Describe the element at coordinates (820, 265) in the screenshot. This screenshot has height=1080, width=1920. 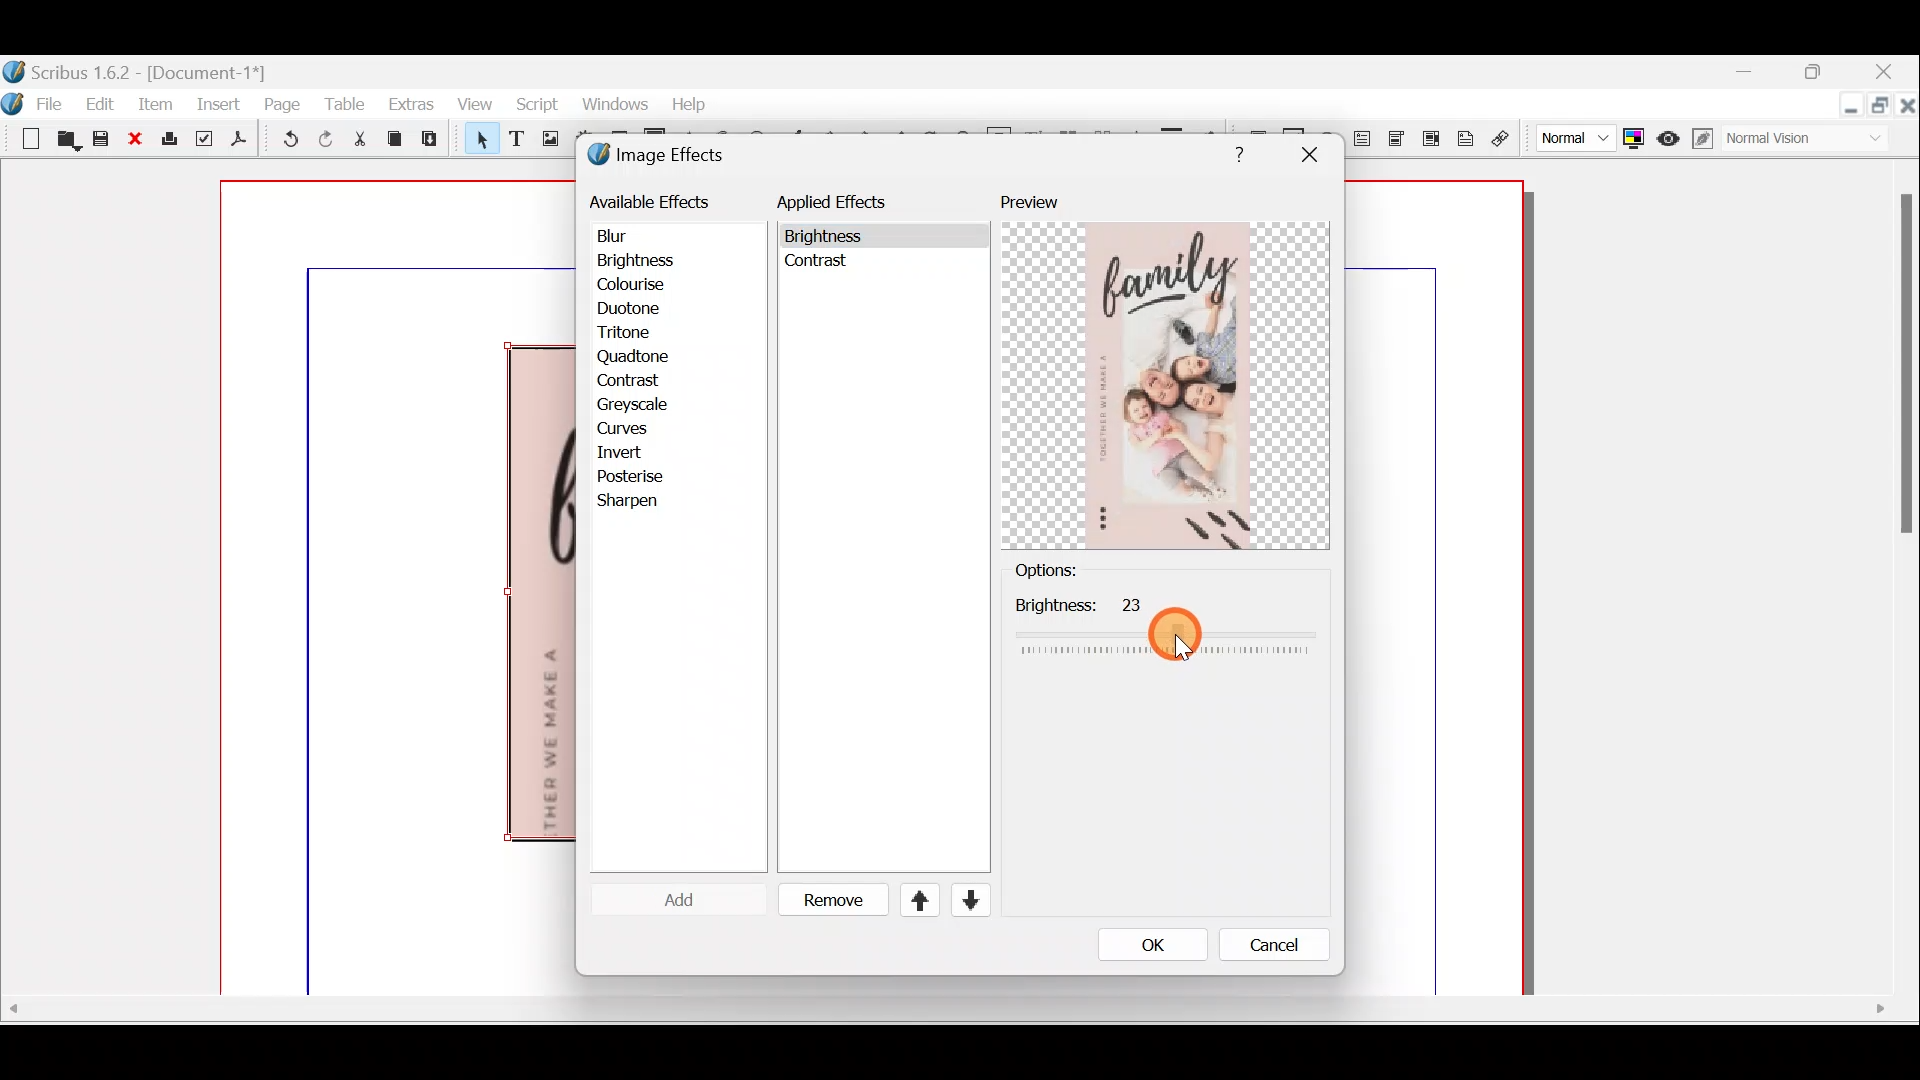
I see `` at that location.